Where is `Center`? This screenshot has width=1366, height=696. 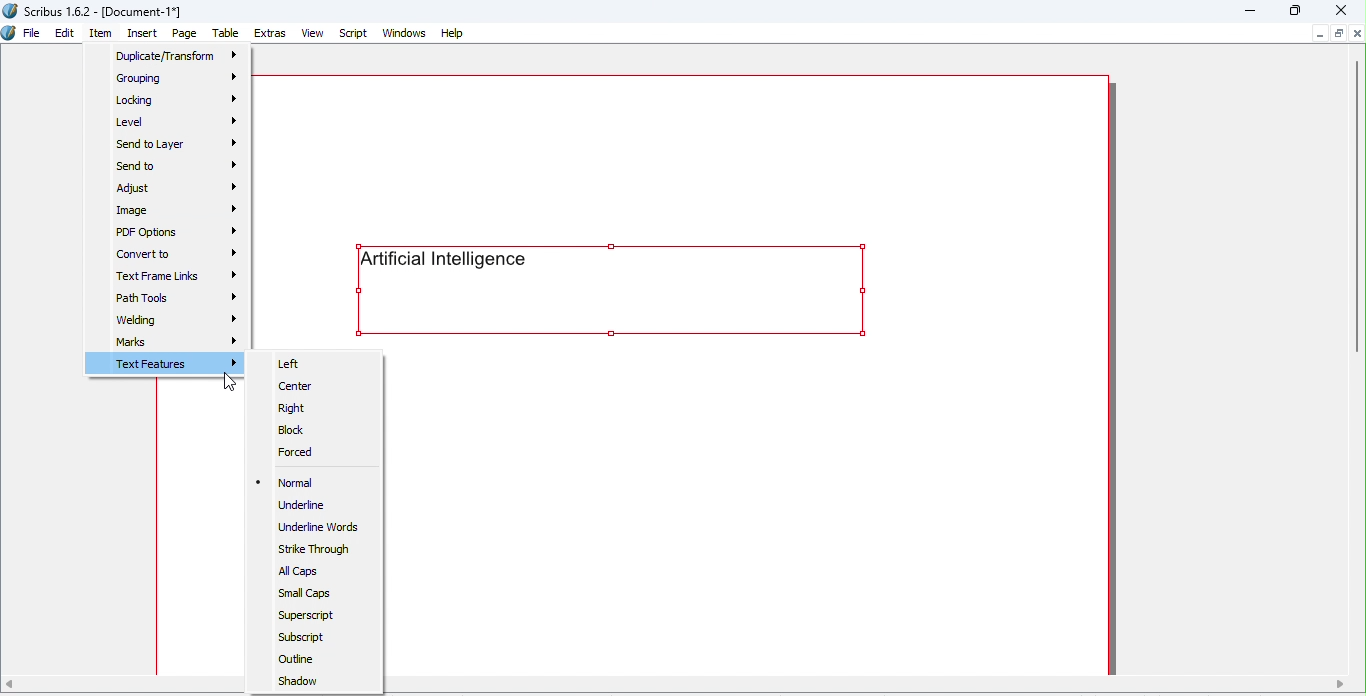
Center is located at coordinates (301, 387).